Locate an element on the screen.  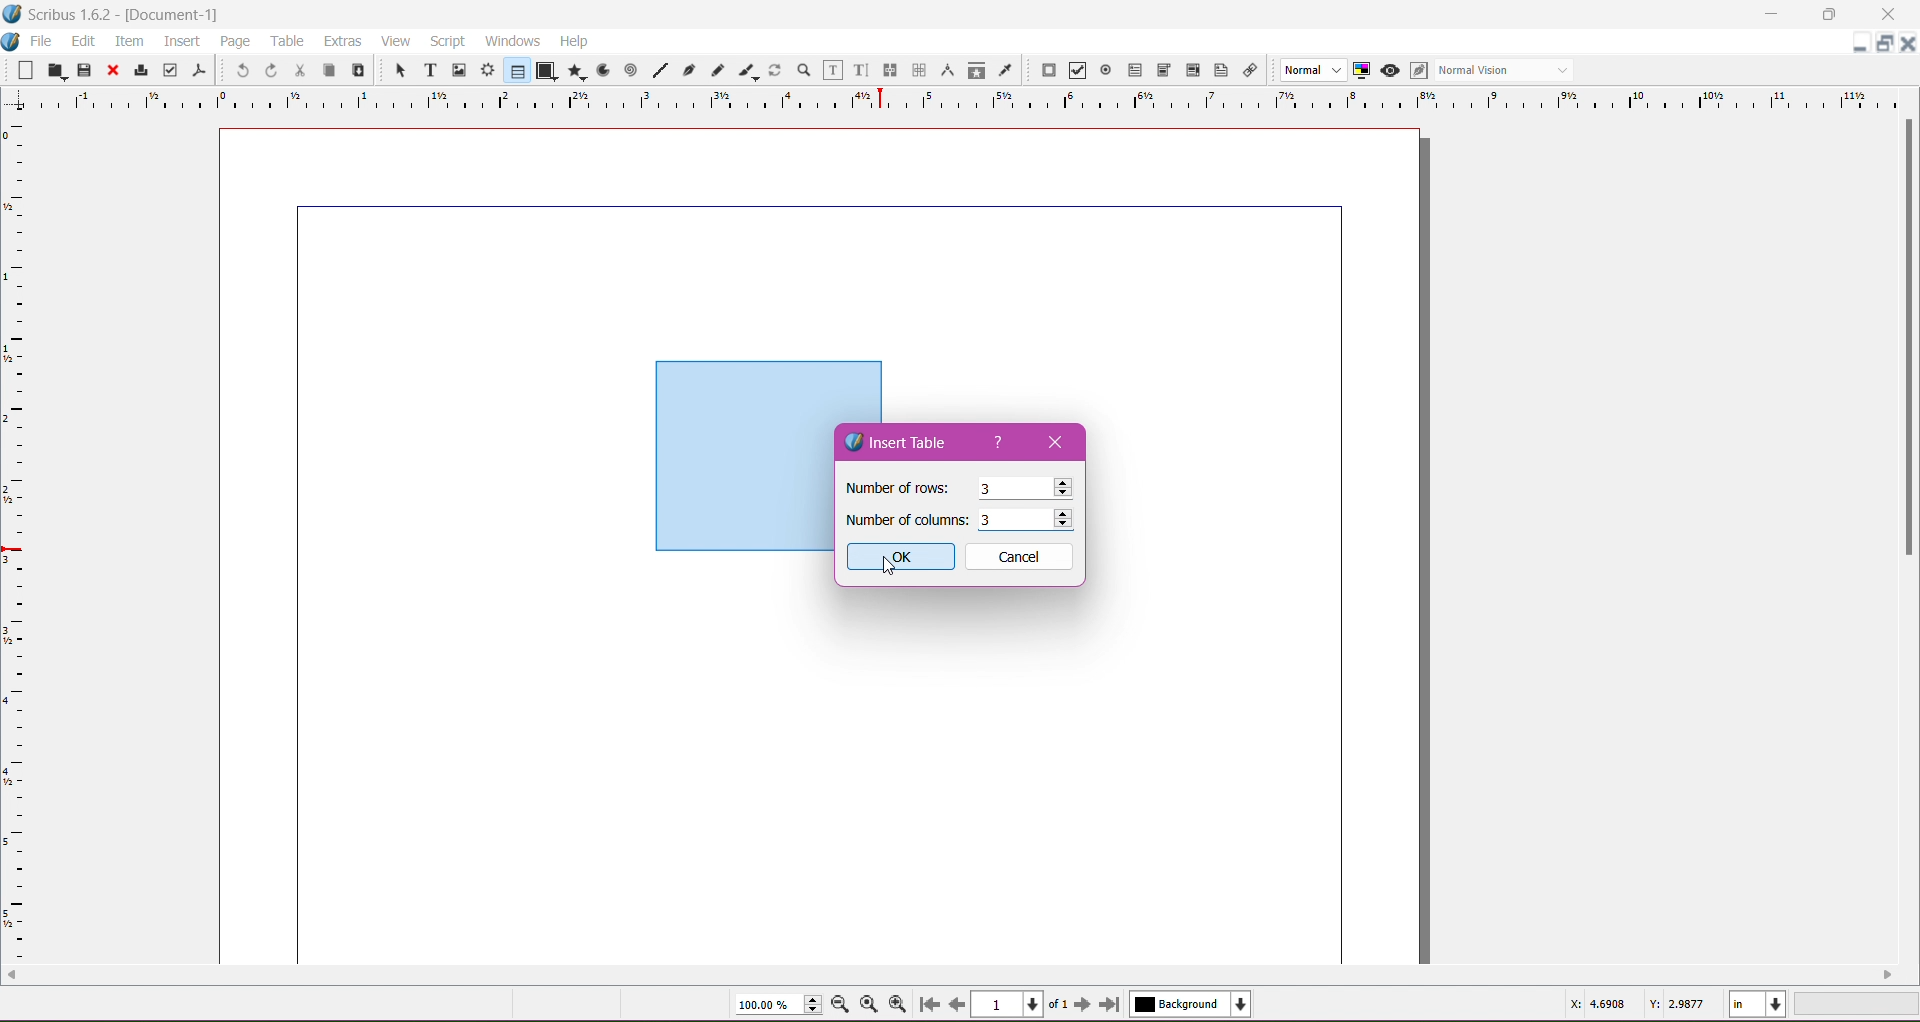
PDF combo box is located at coordinates (1160, 71).